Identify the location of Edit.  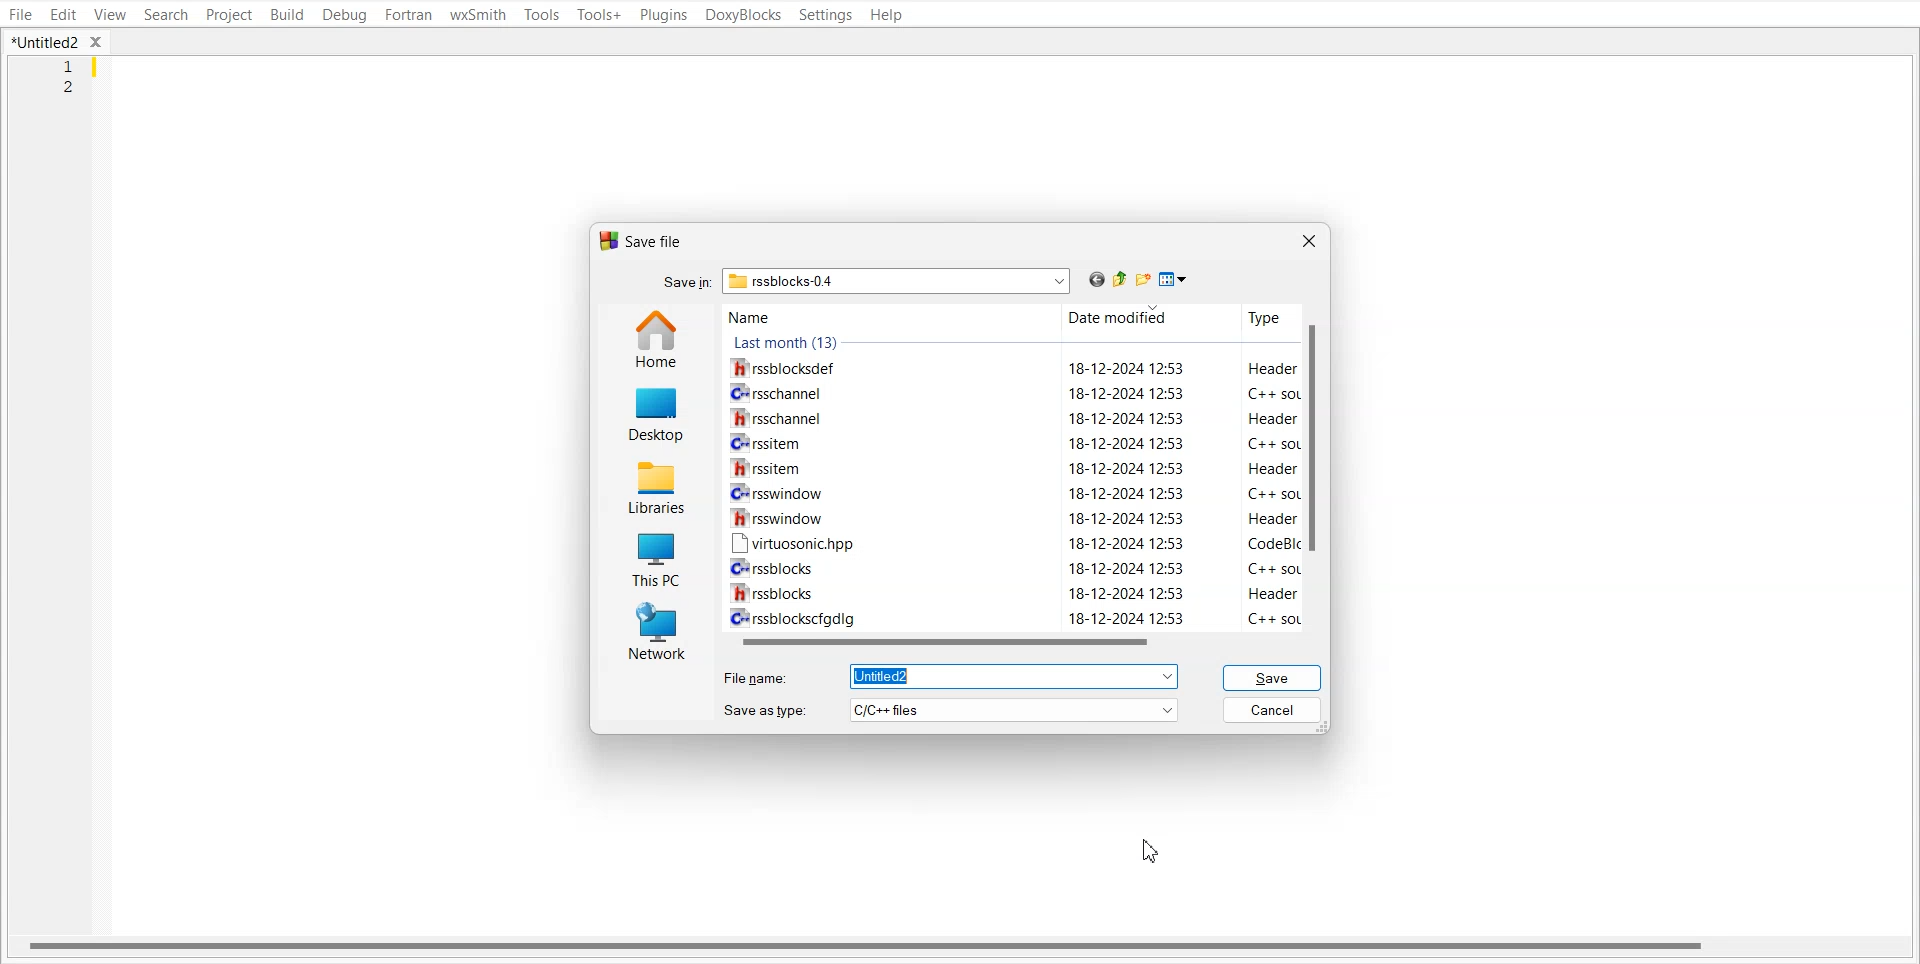
(64, 13).